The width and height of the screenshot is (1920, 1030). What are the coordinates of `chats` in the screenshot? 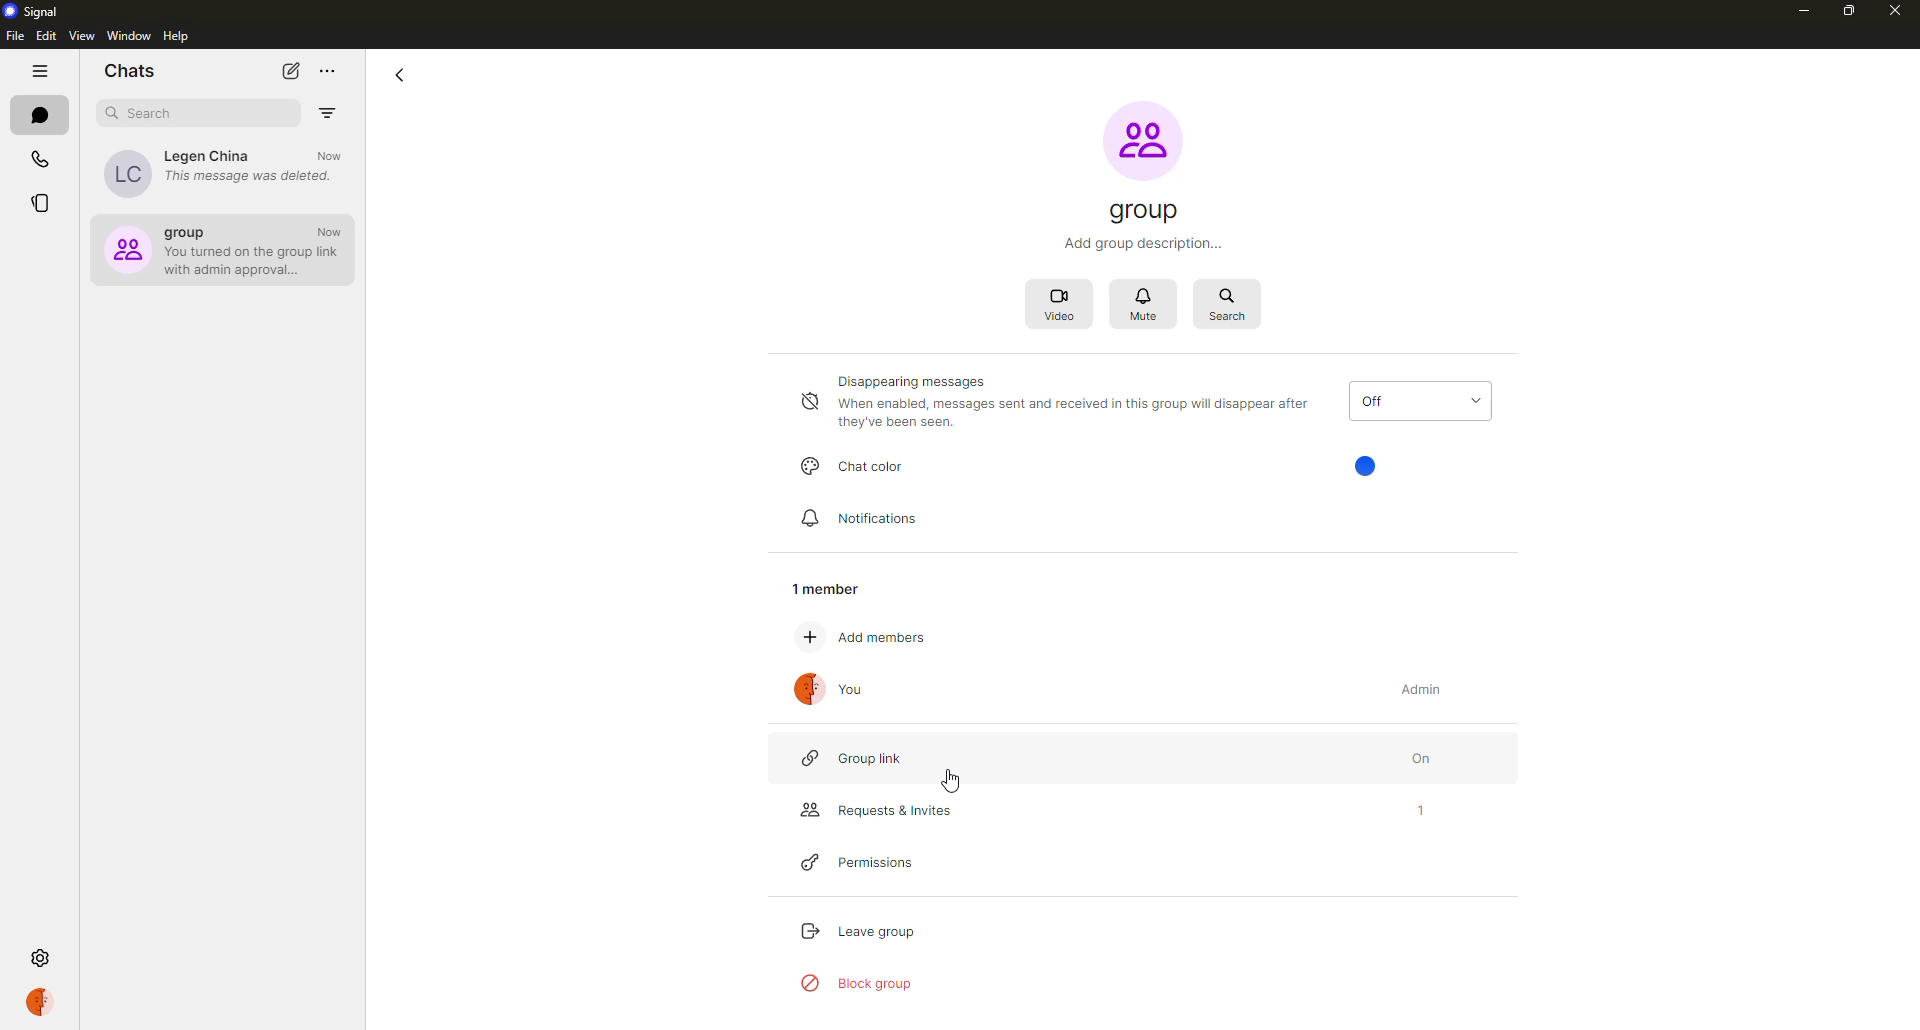 It's located at (130, 69).